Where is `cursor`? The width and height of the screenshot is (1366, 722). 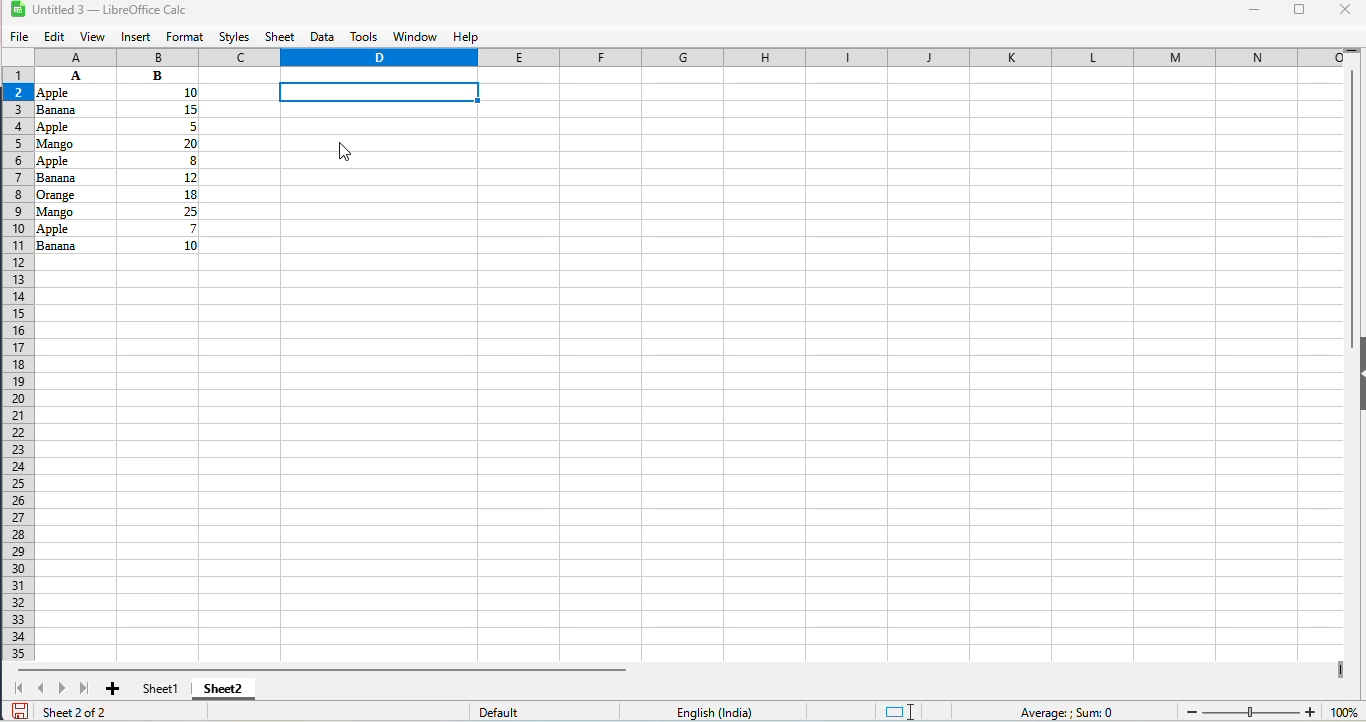
cursor is located at coordinates (344, 151).